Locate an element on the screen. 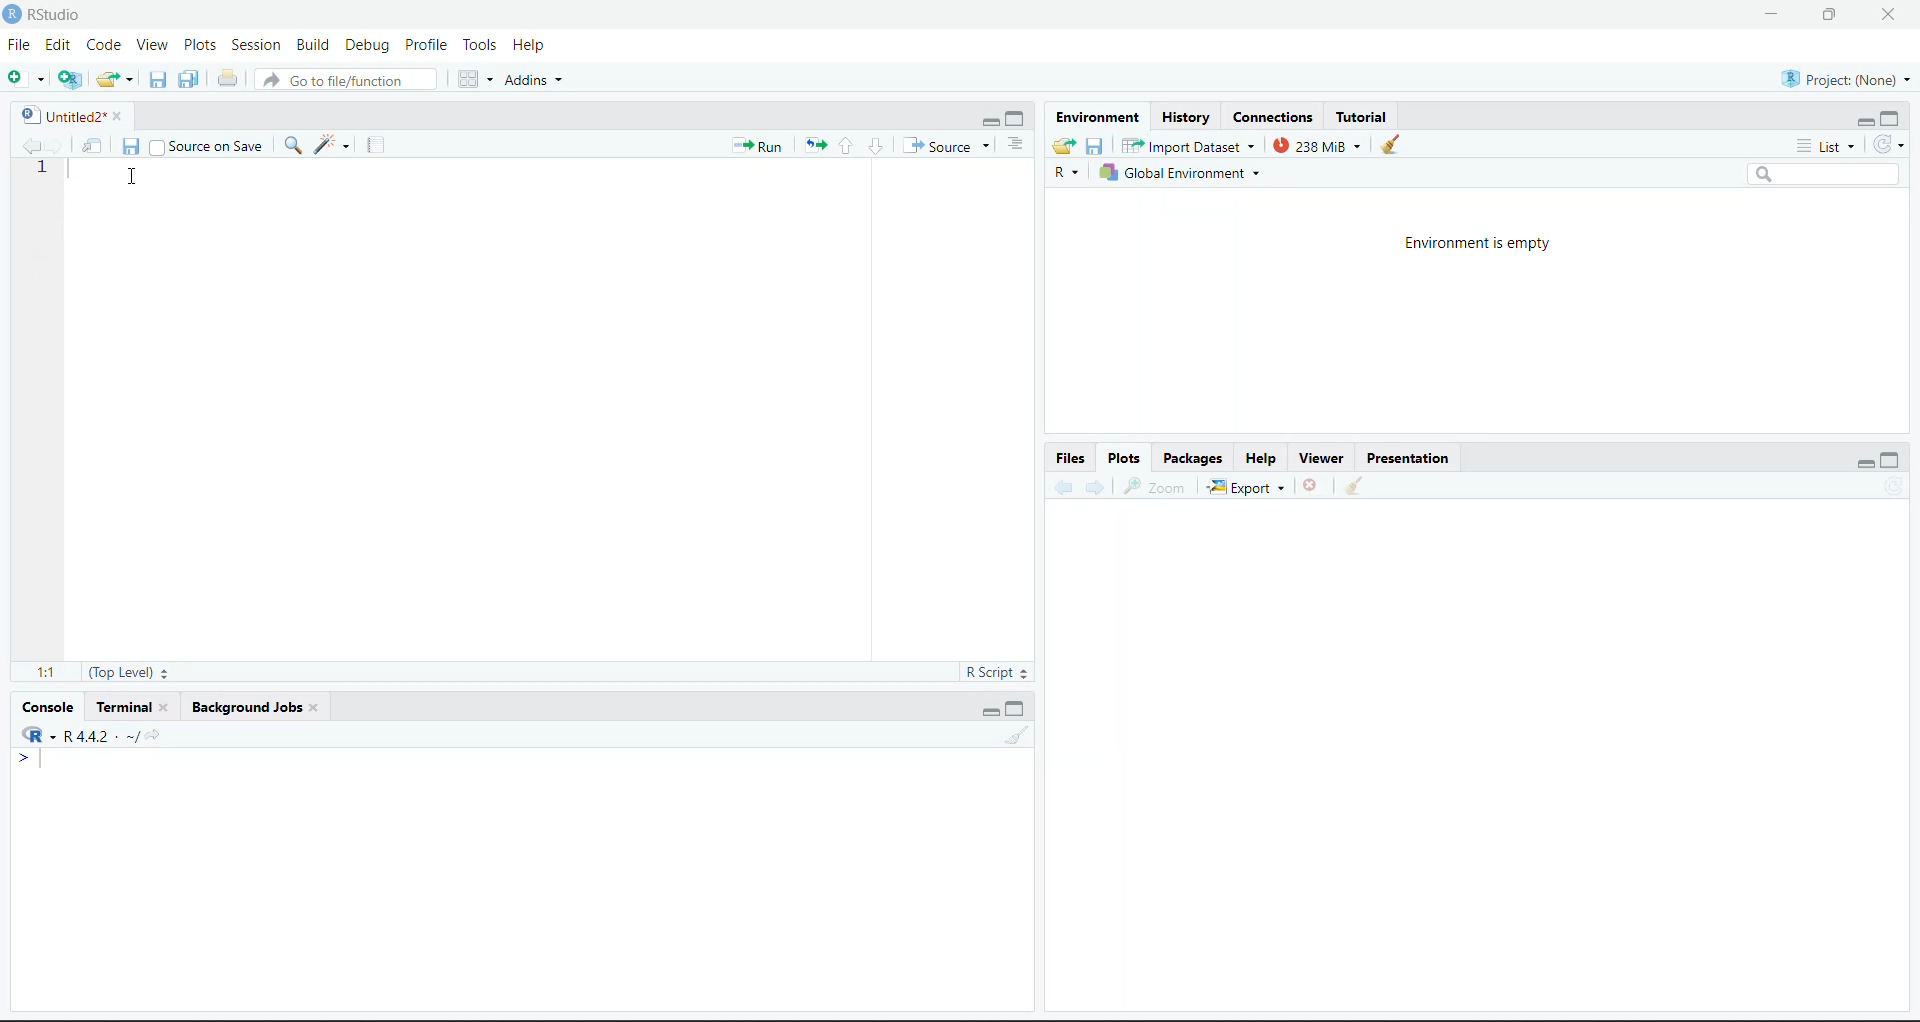 Image resolution: width=1920 pixels, height=1022 pixels. Addins is located at coordinates (532, 80).